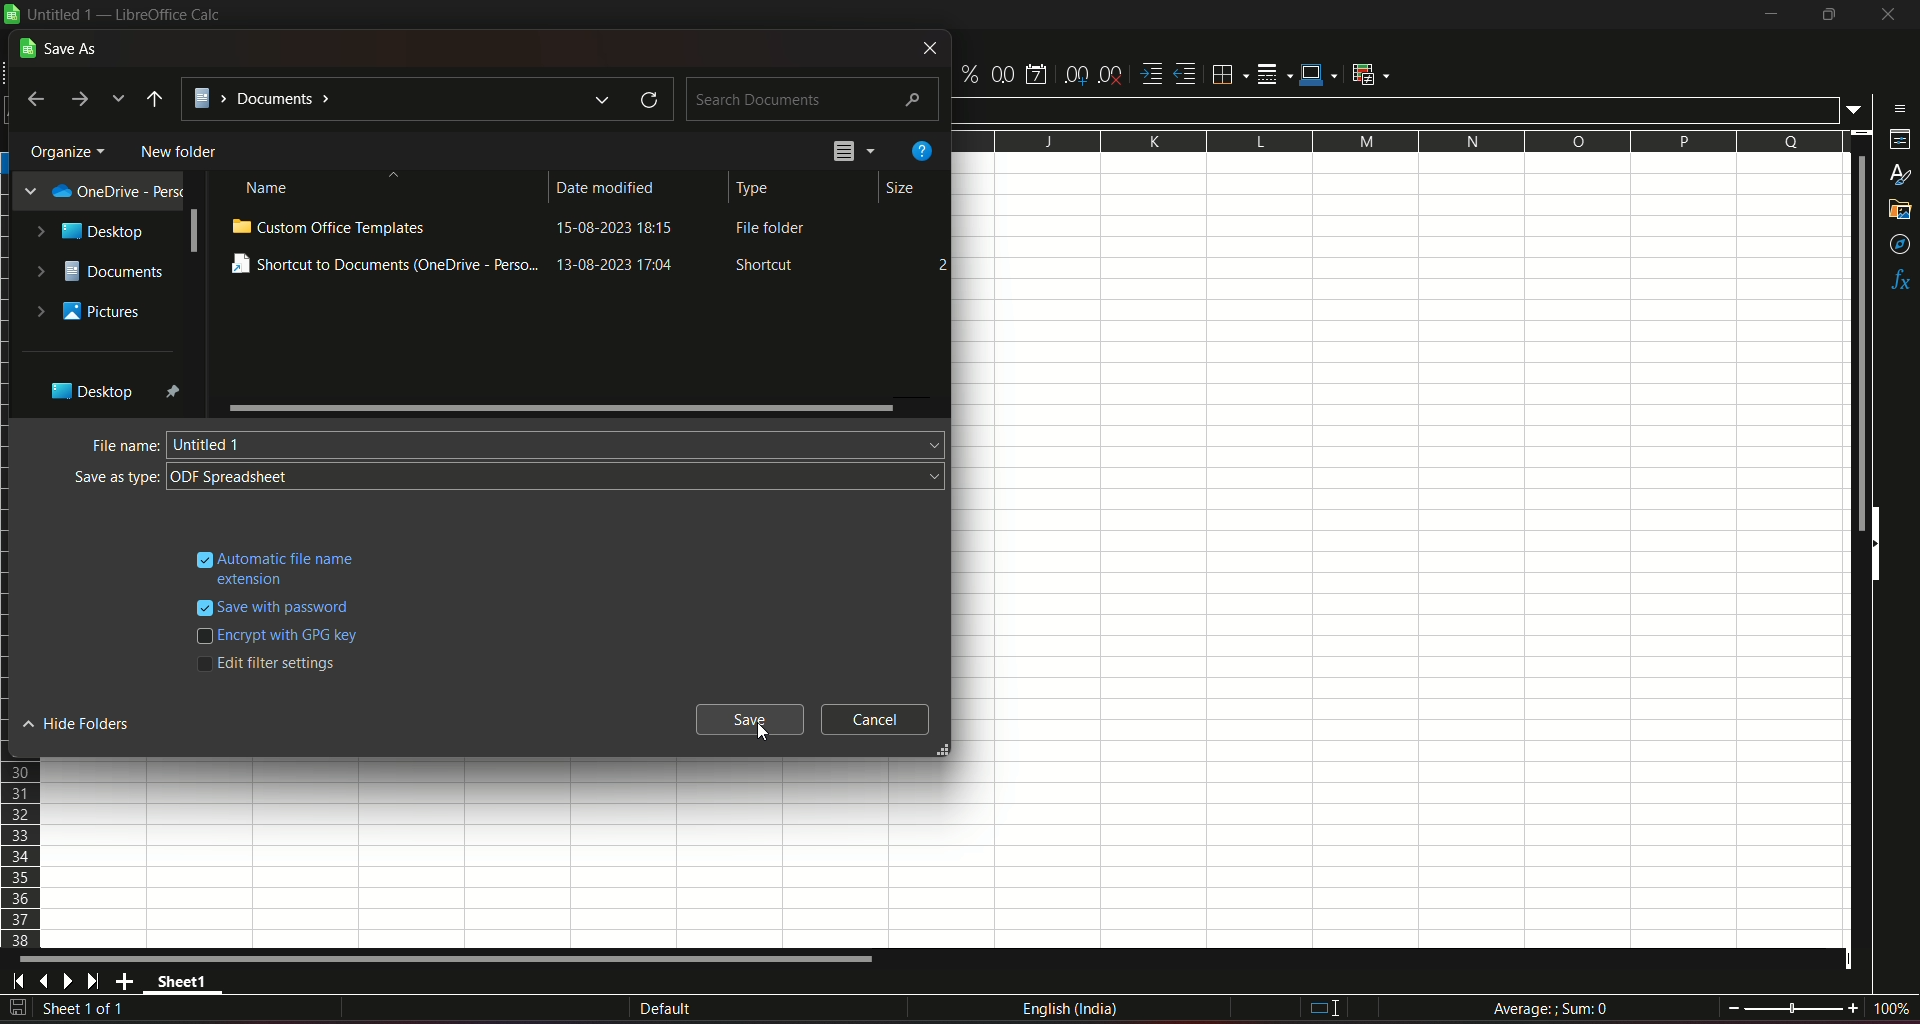 This screenshot has height=1024, width=1920. Describe the element at coordinates (100, 271) in the screenshot. I see `documents` at that location.